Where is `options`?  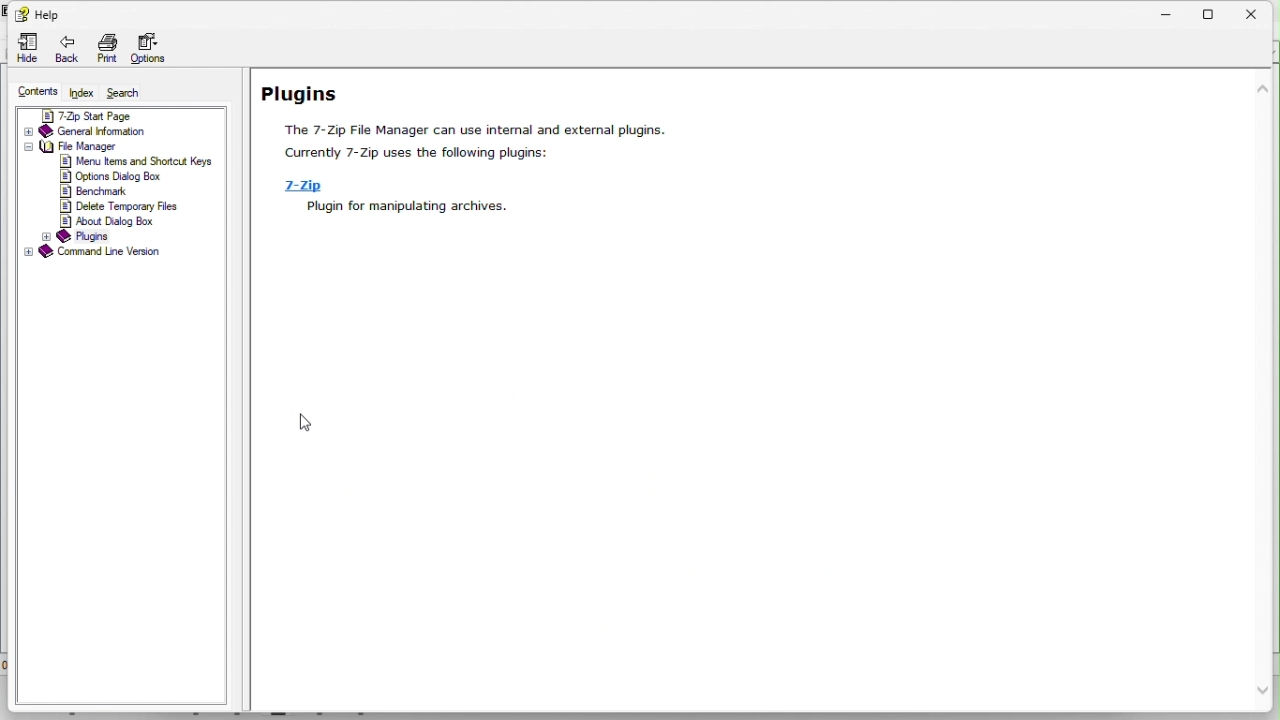 options is located at coordinates (113, 176).